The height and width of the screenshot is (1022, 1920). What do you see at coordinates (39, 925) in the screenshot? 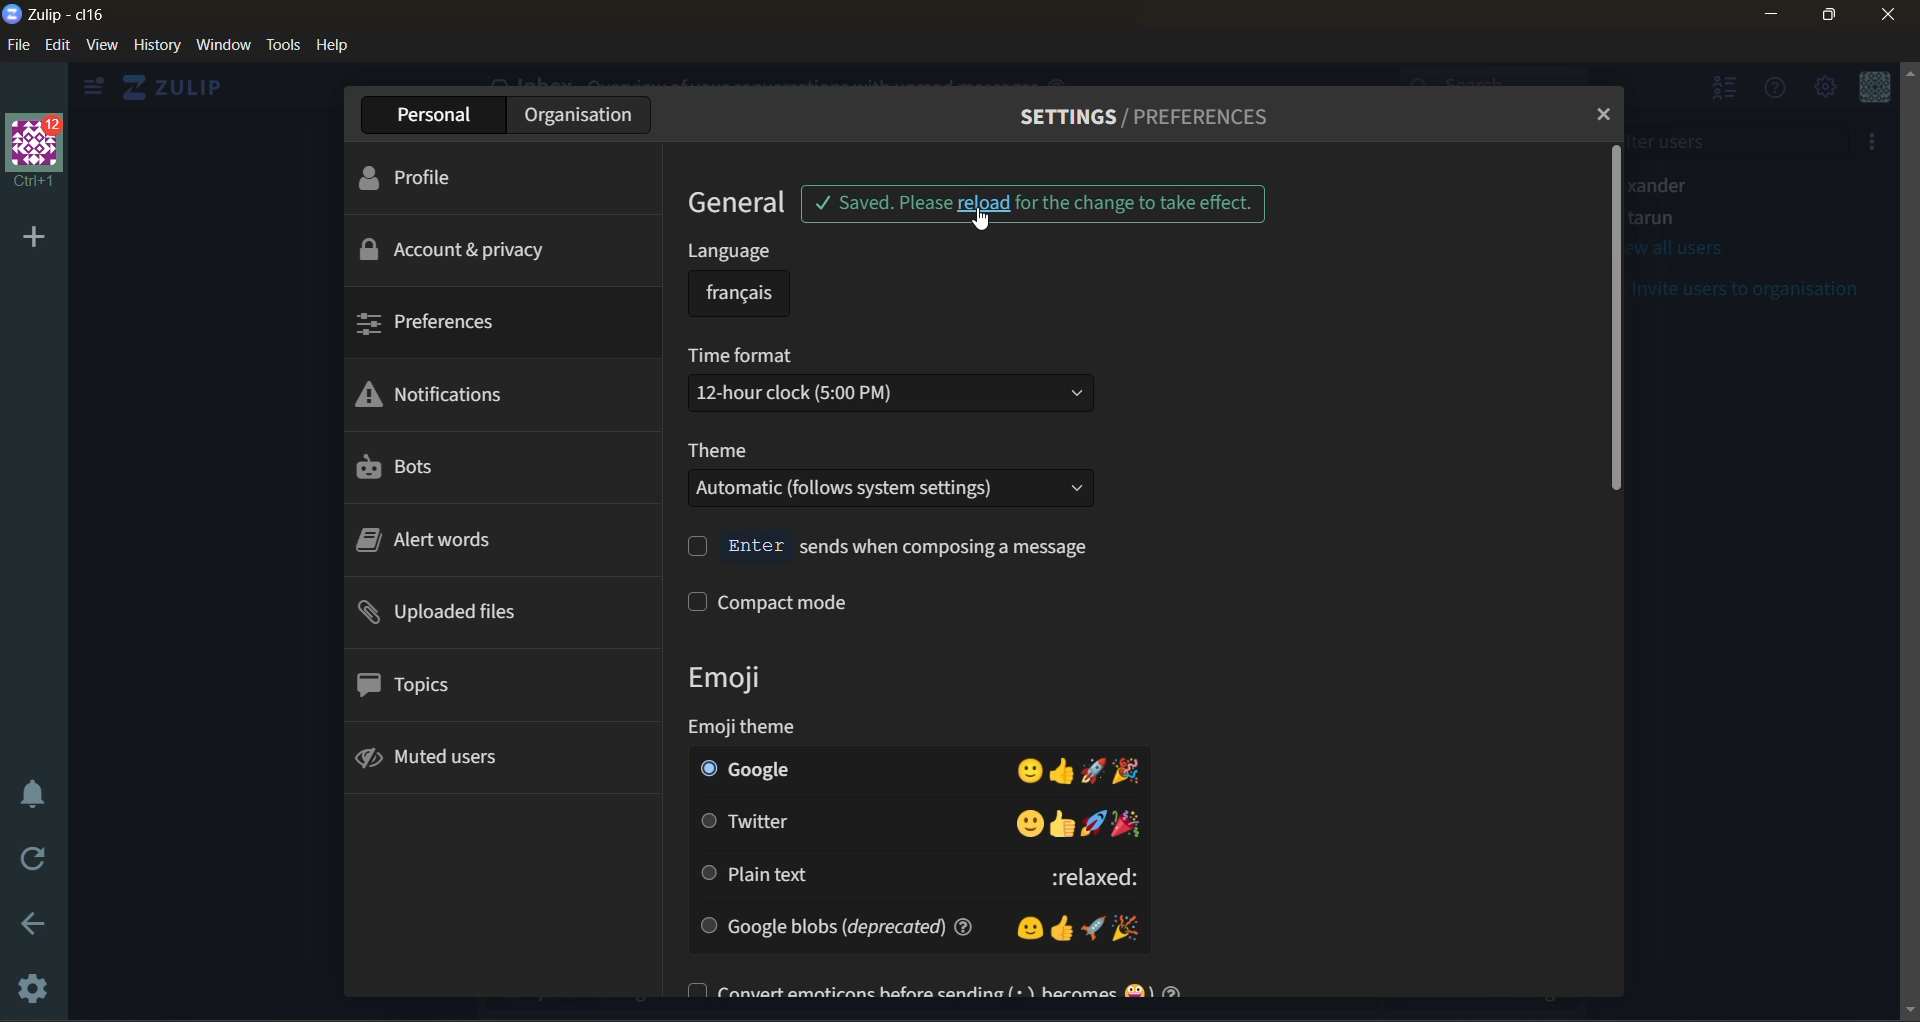
I see `go back` at bounding box center [39, 925].